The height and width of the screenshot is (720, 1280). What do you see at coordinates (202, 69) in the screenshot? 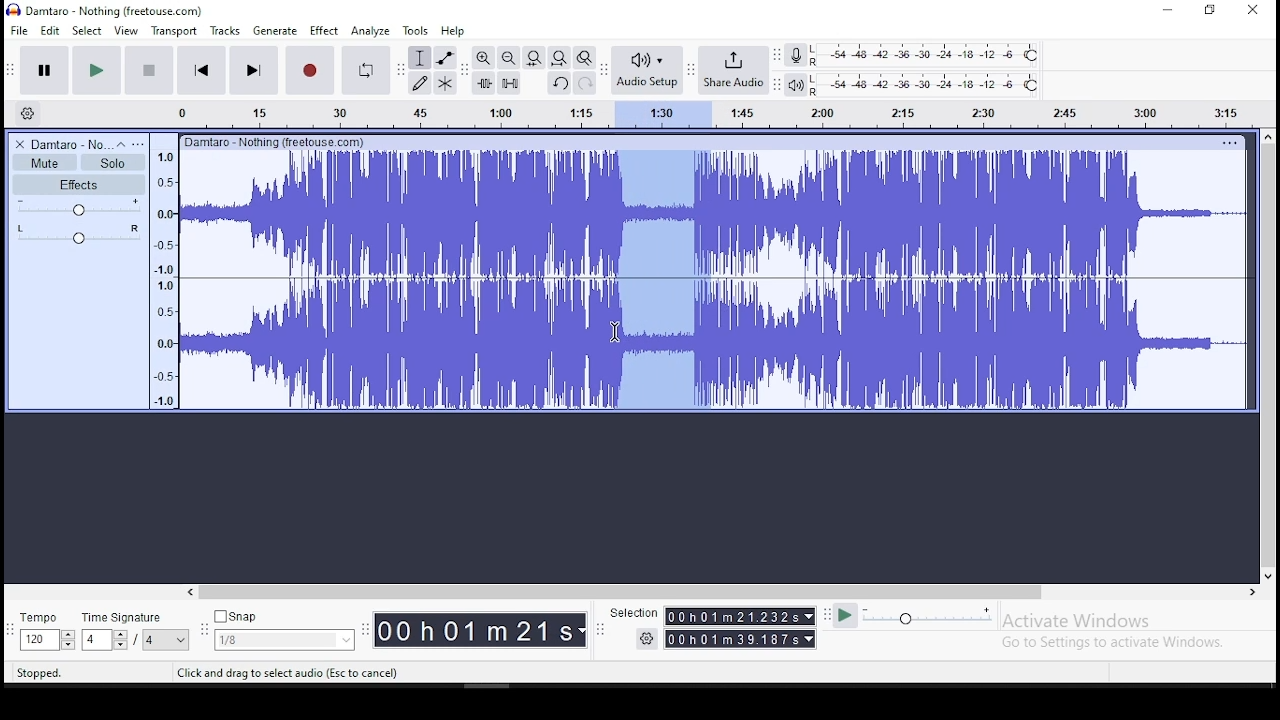
I see `skip to start` at bounding box center [202, 69].